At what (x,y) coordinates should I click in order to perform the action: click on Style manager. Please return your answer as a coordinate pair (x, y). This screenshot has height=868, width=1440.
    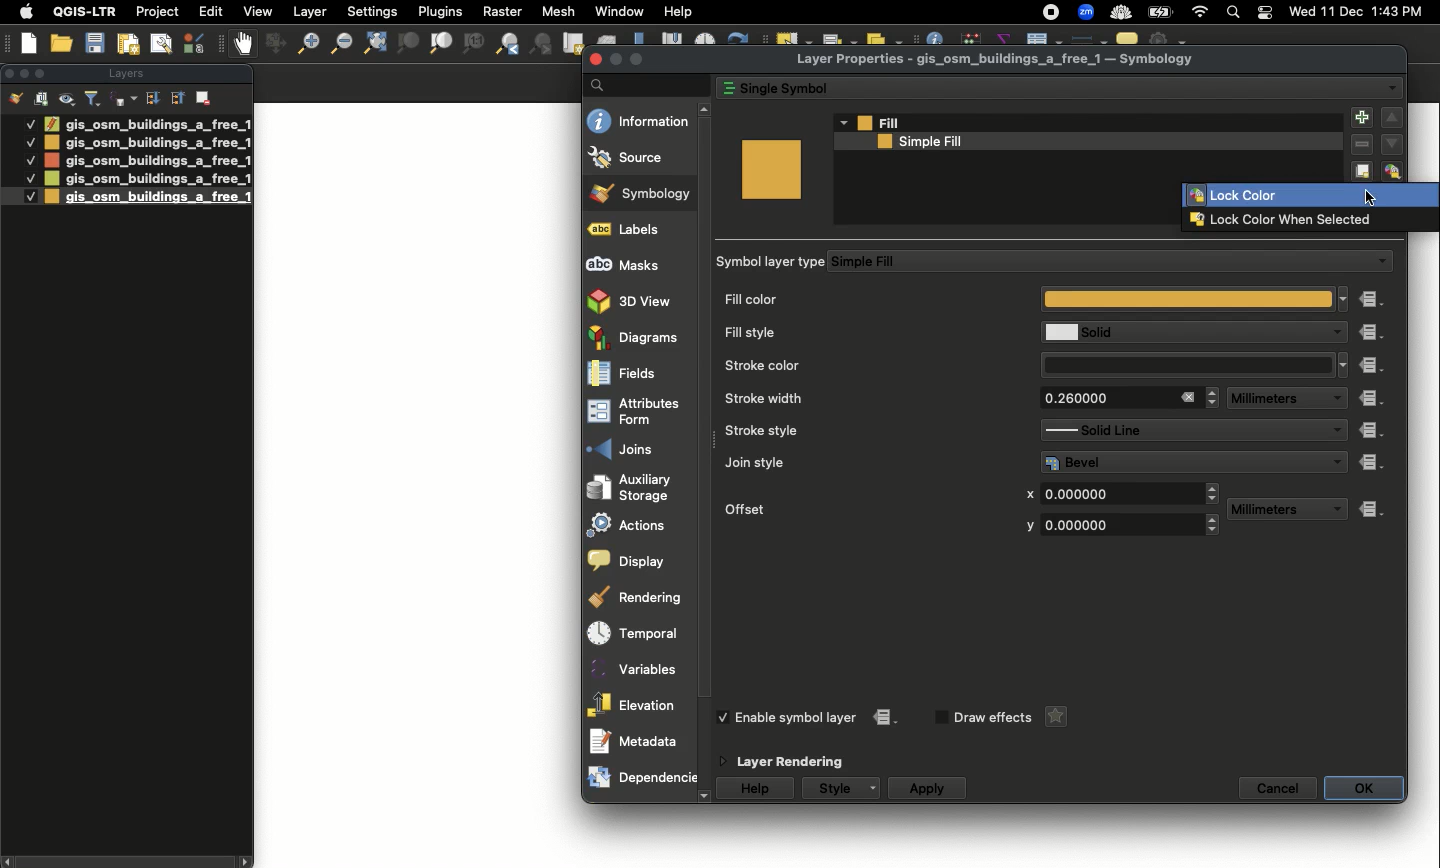
    Looking at the image, I should click on (196, 43).